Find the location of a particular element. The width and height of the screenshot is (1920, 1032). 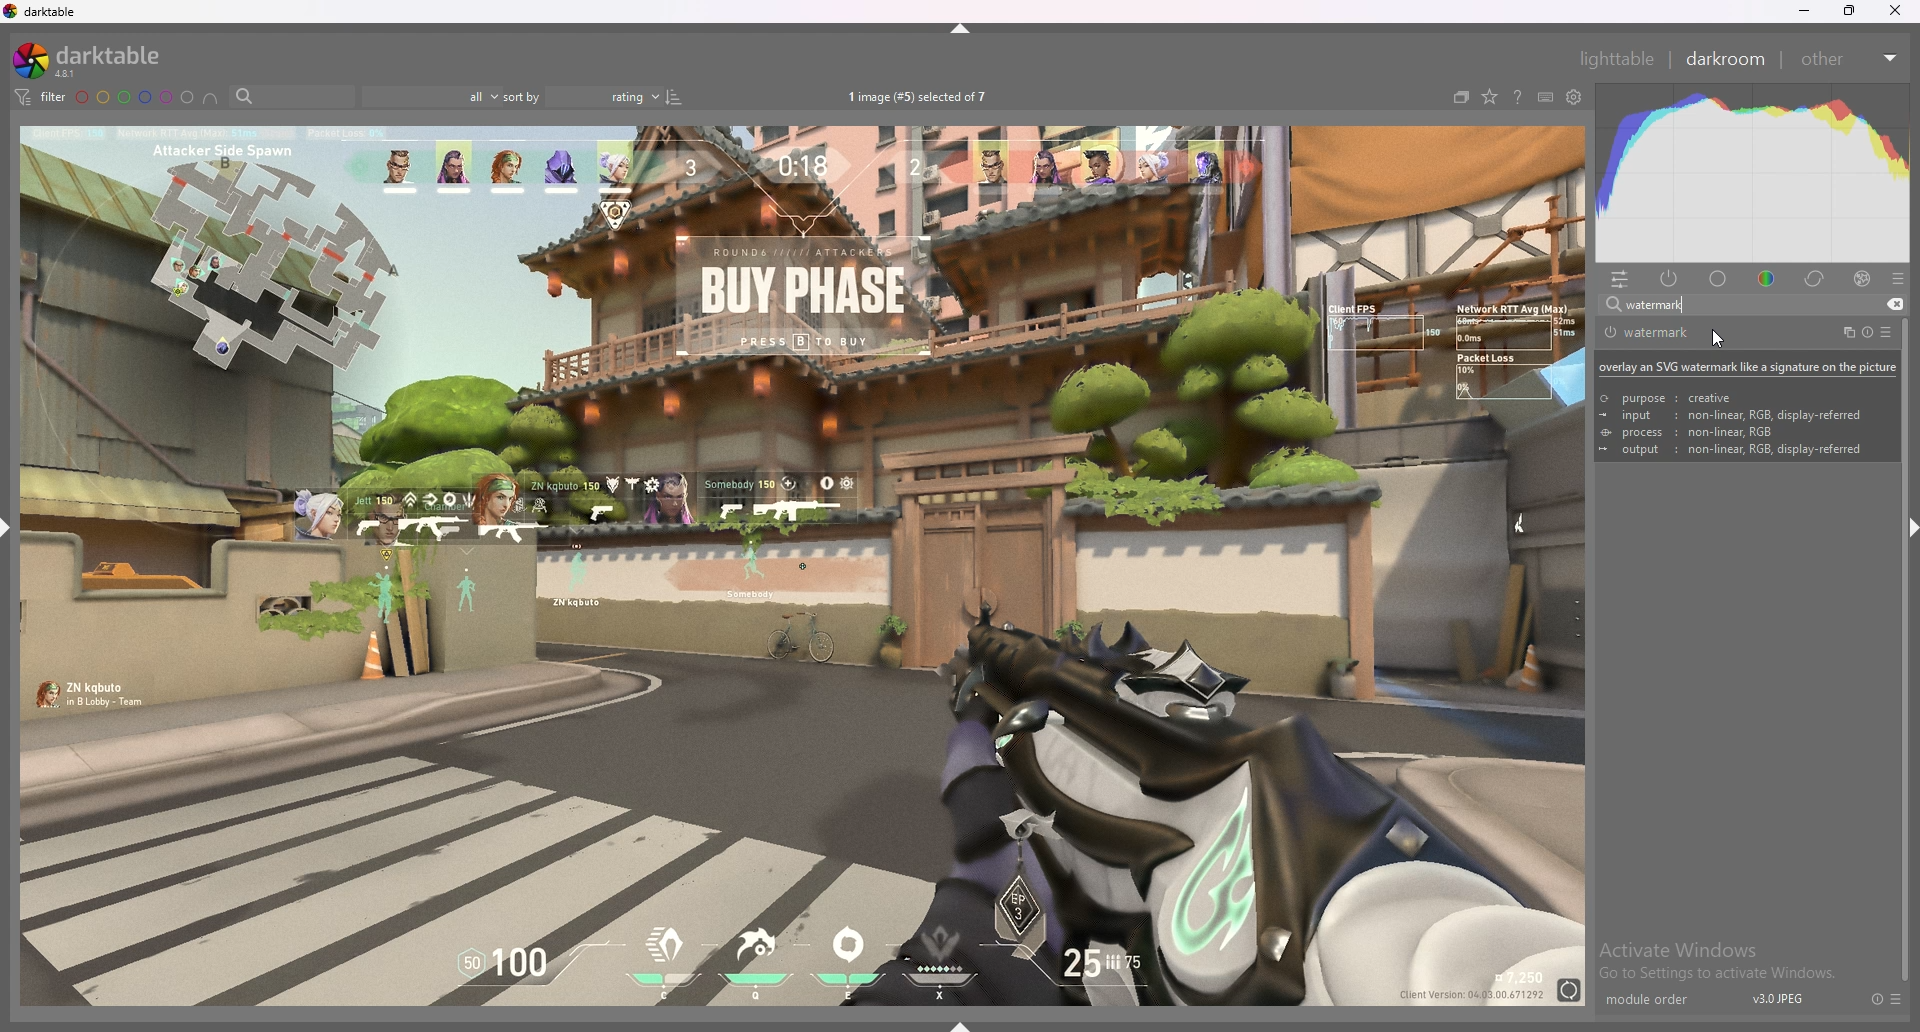

version is located at coordinates (1779, 998).